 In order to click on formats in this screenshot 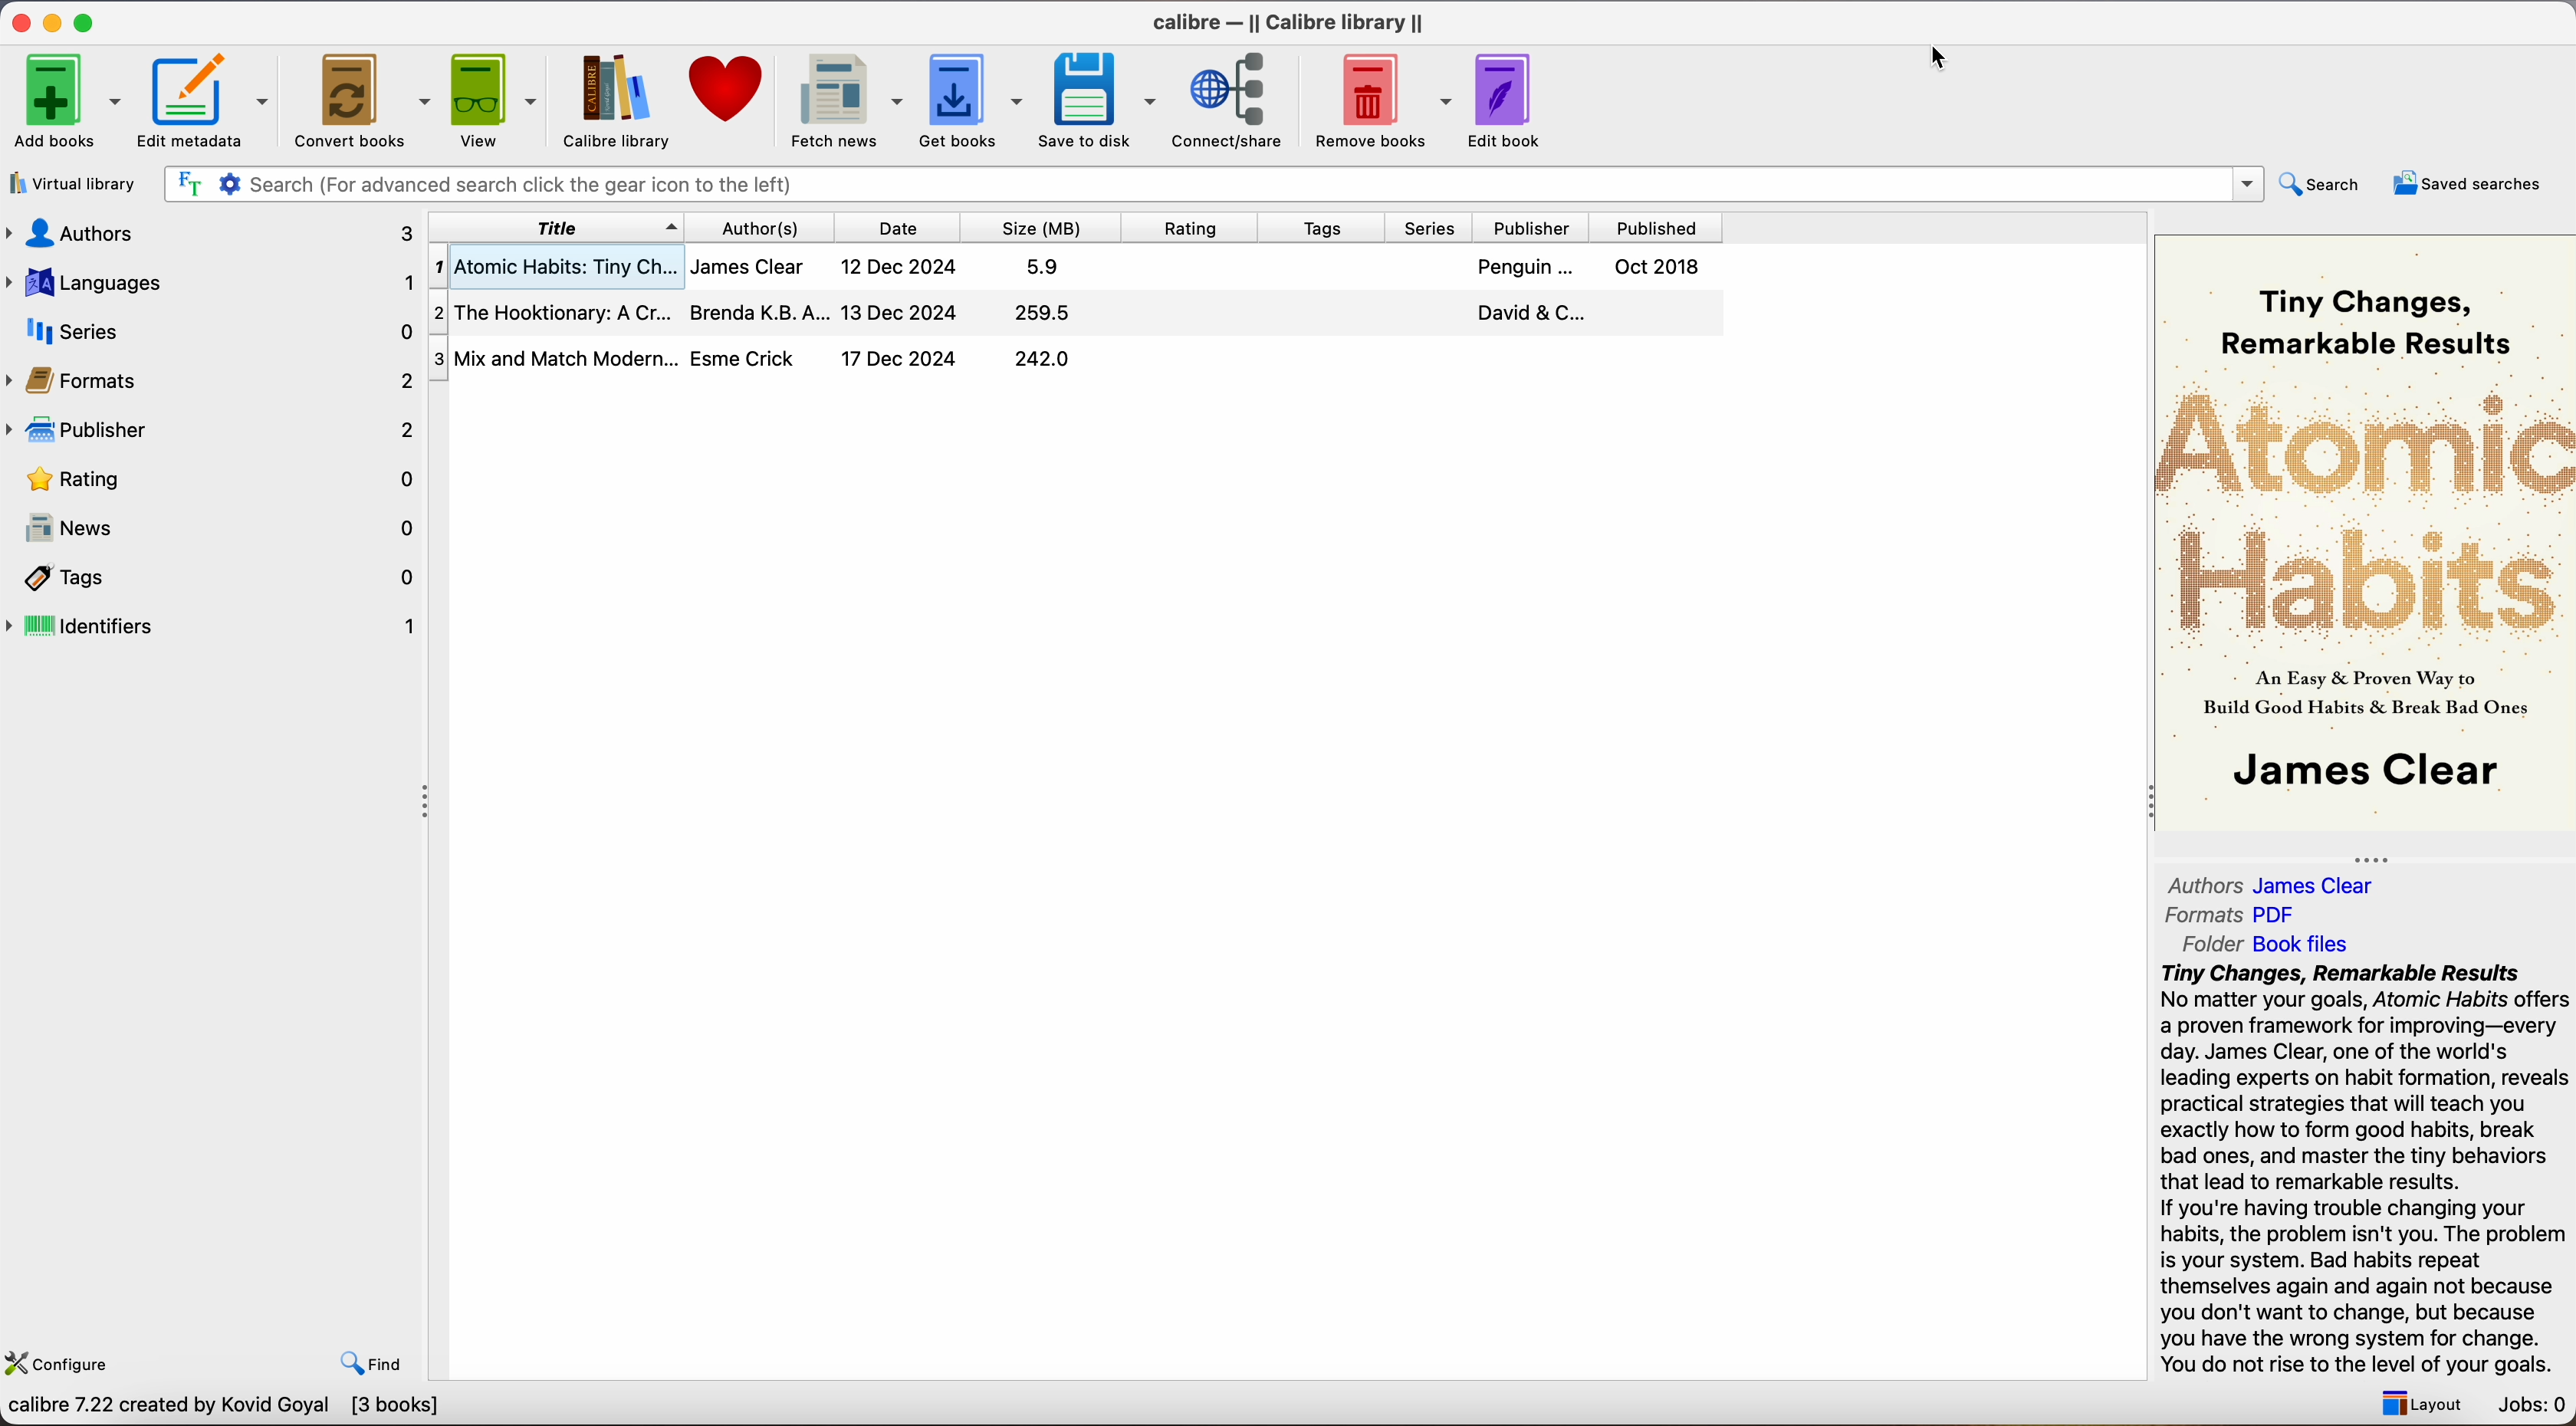, I will do `click(213, 380)`.